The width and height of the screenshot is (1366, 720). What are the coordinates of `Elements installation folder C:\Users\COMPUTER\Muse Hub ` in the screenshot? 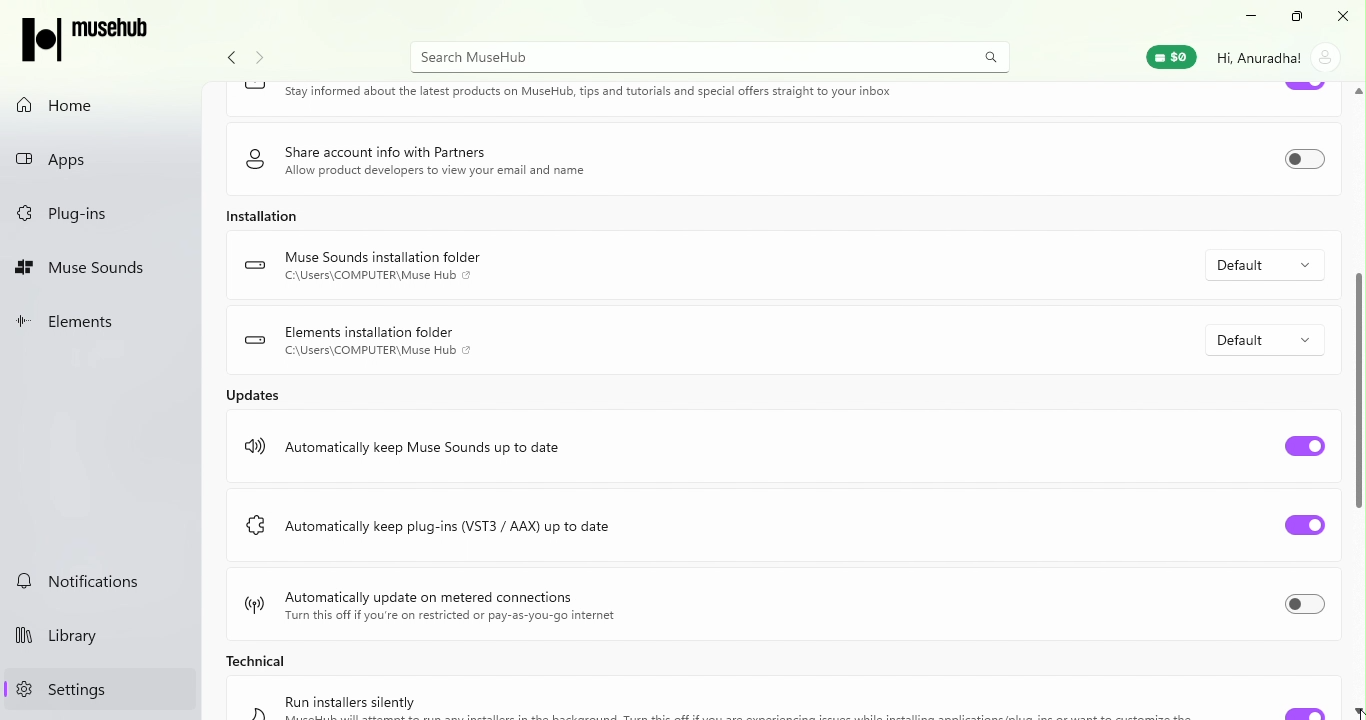 It's located at (379, 341).